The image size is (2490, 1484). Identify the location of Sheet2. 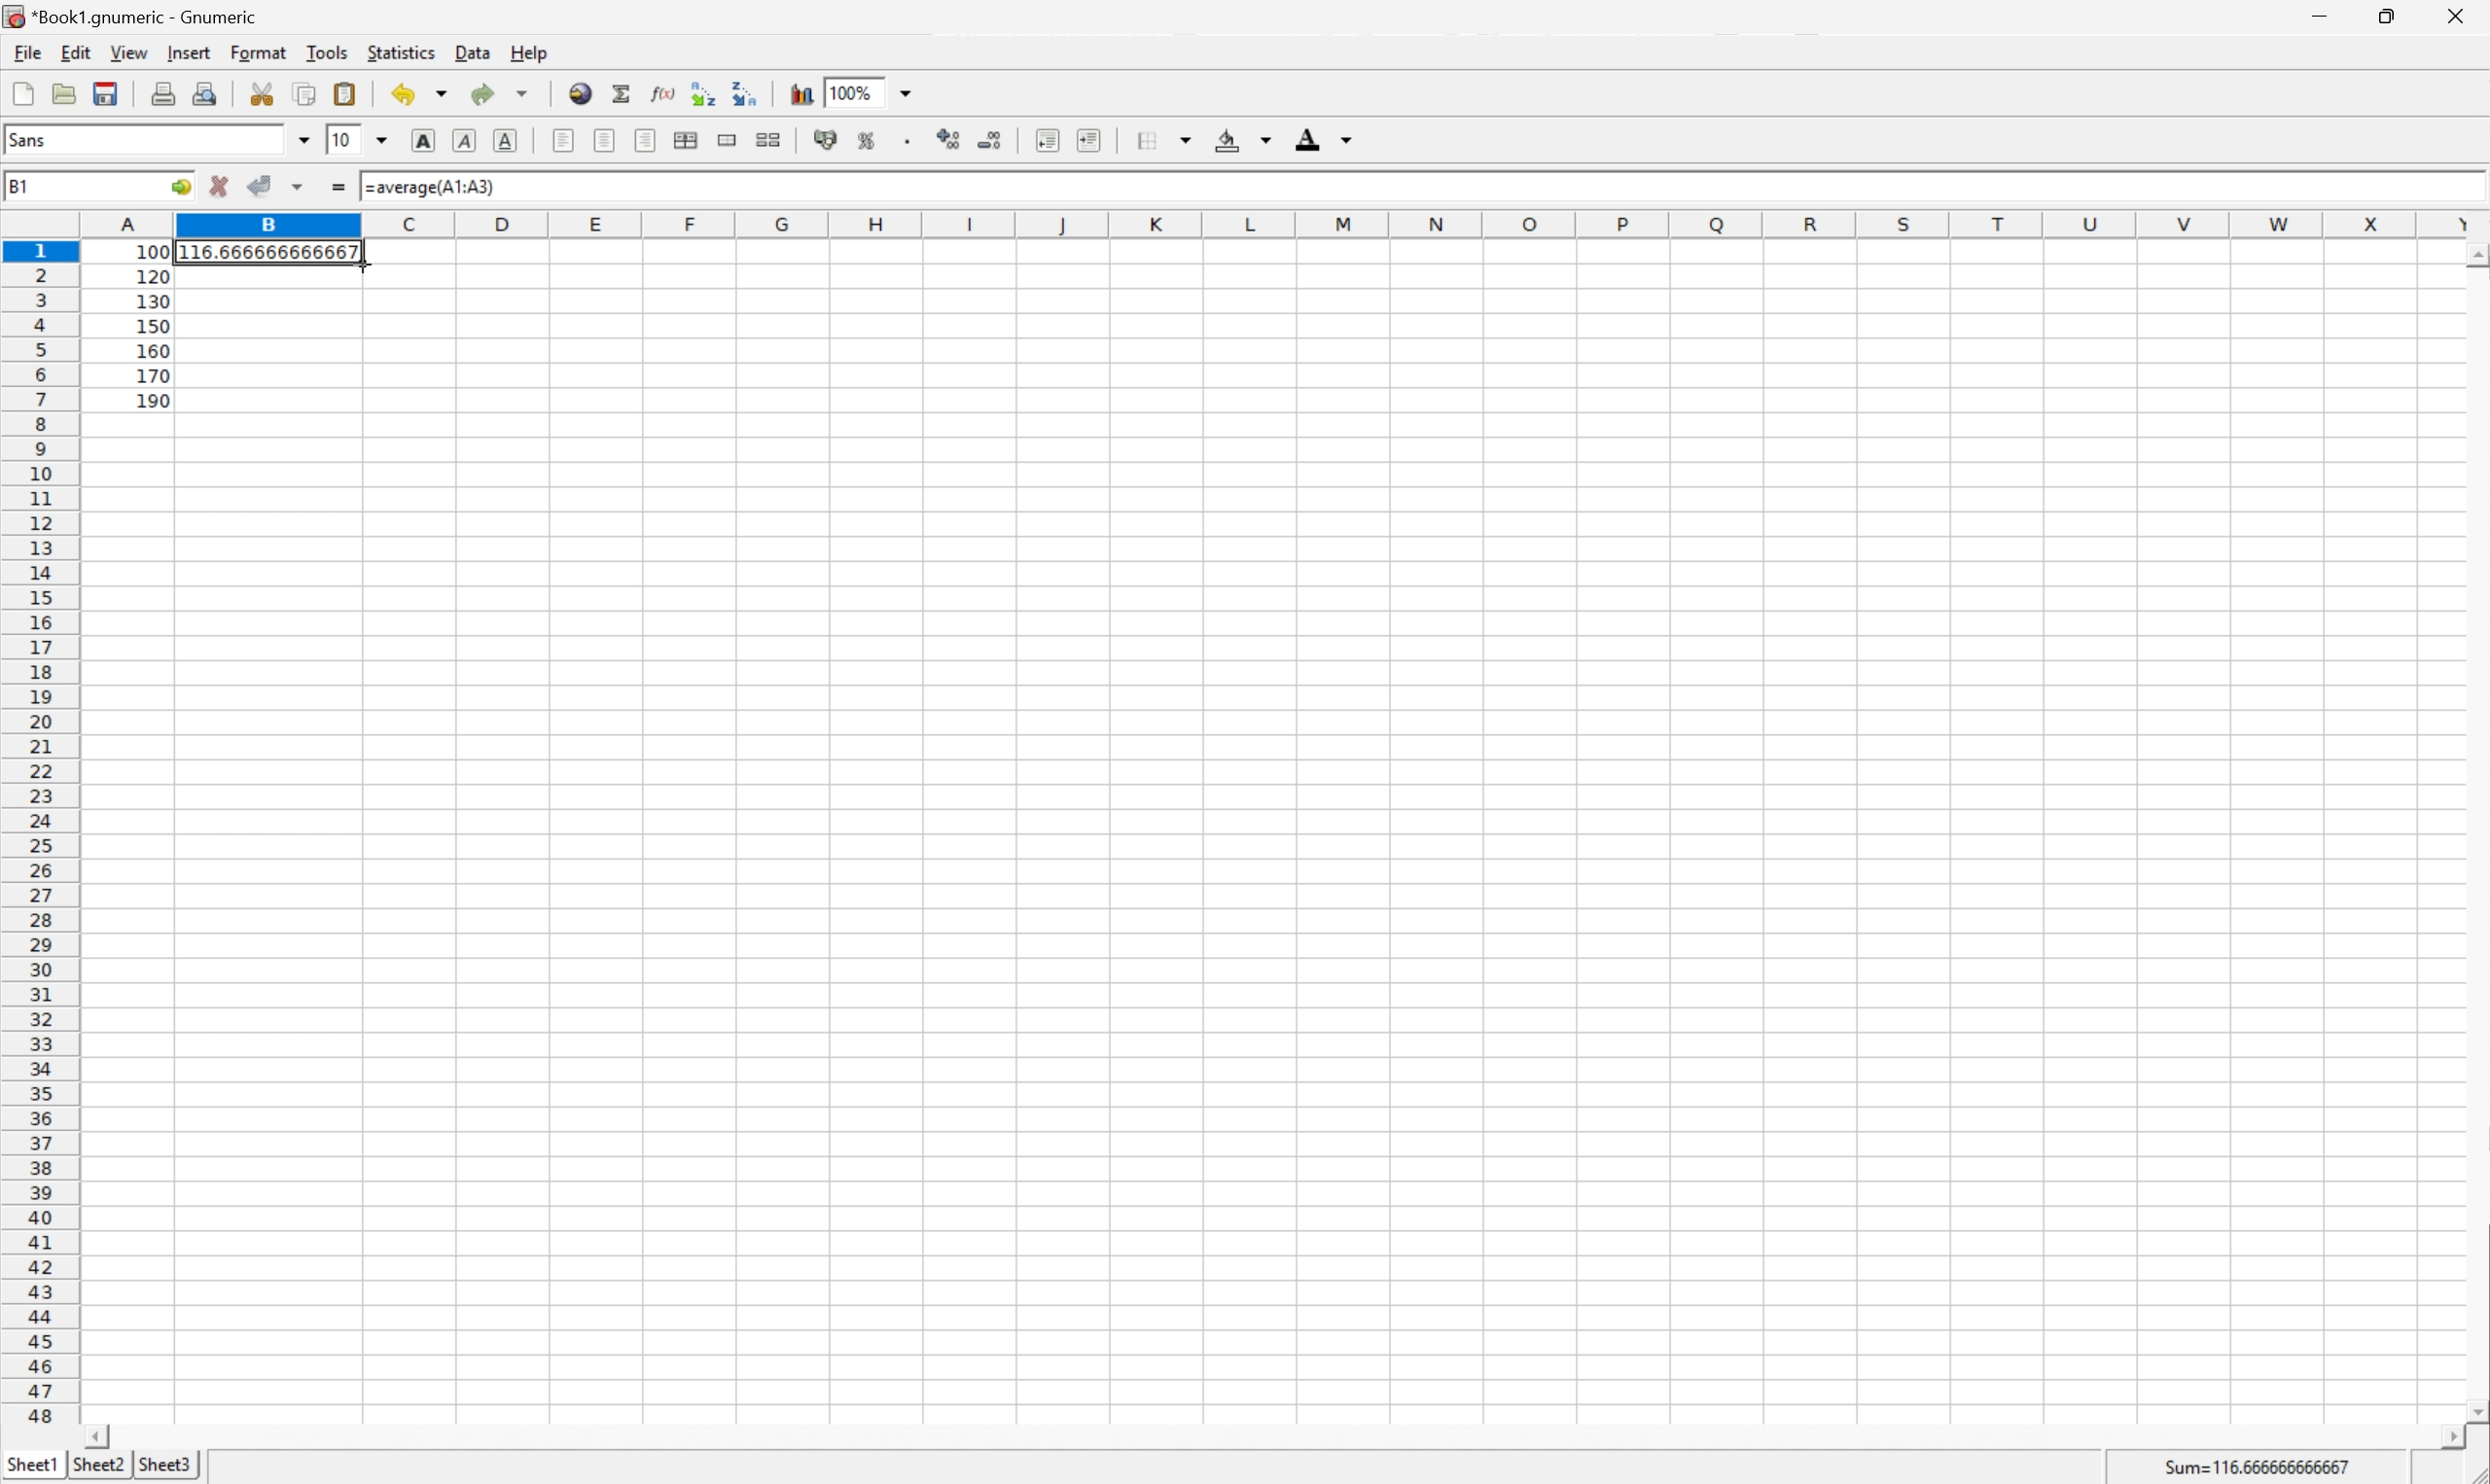
(100, 1465).